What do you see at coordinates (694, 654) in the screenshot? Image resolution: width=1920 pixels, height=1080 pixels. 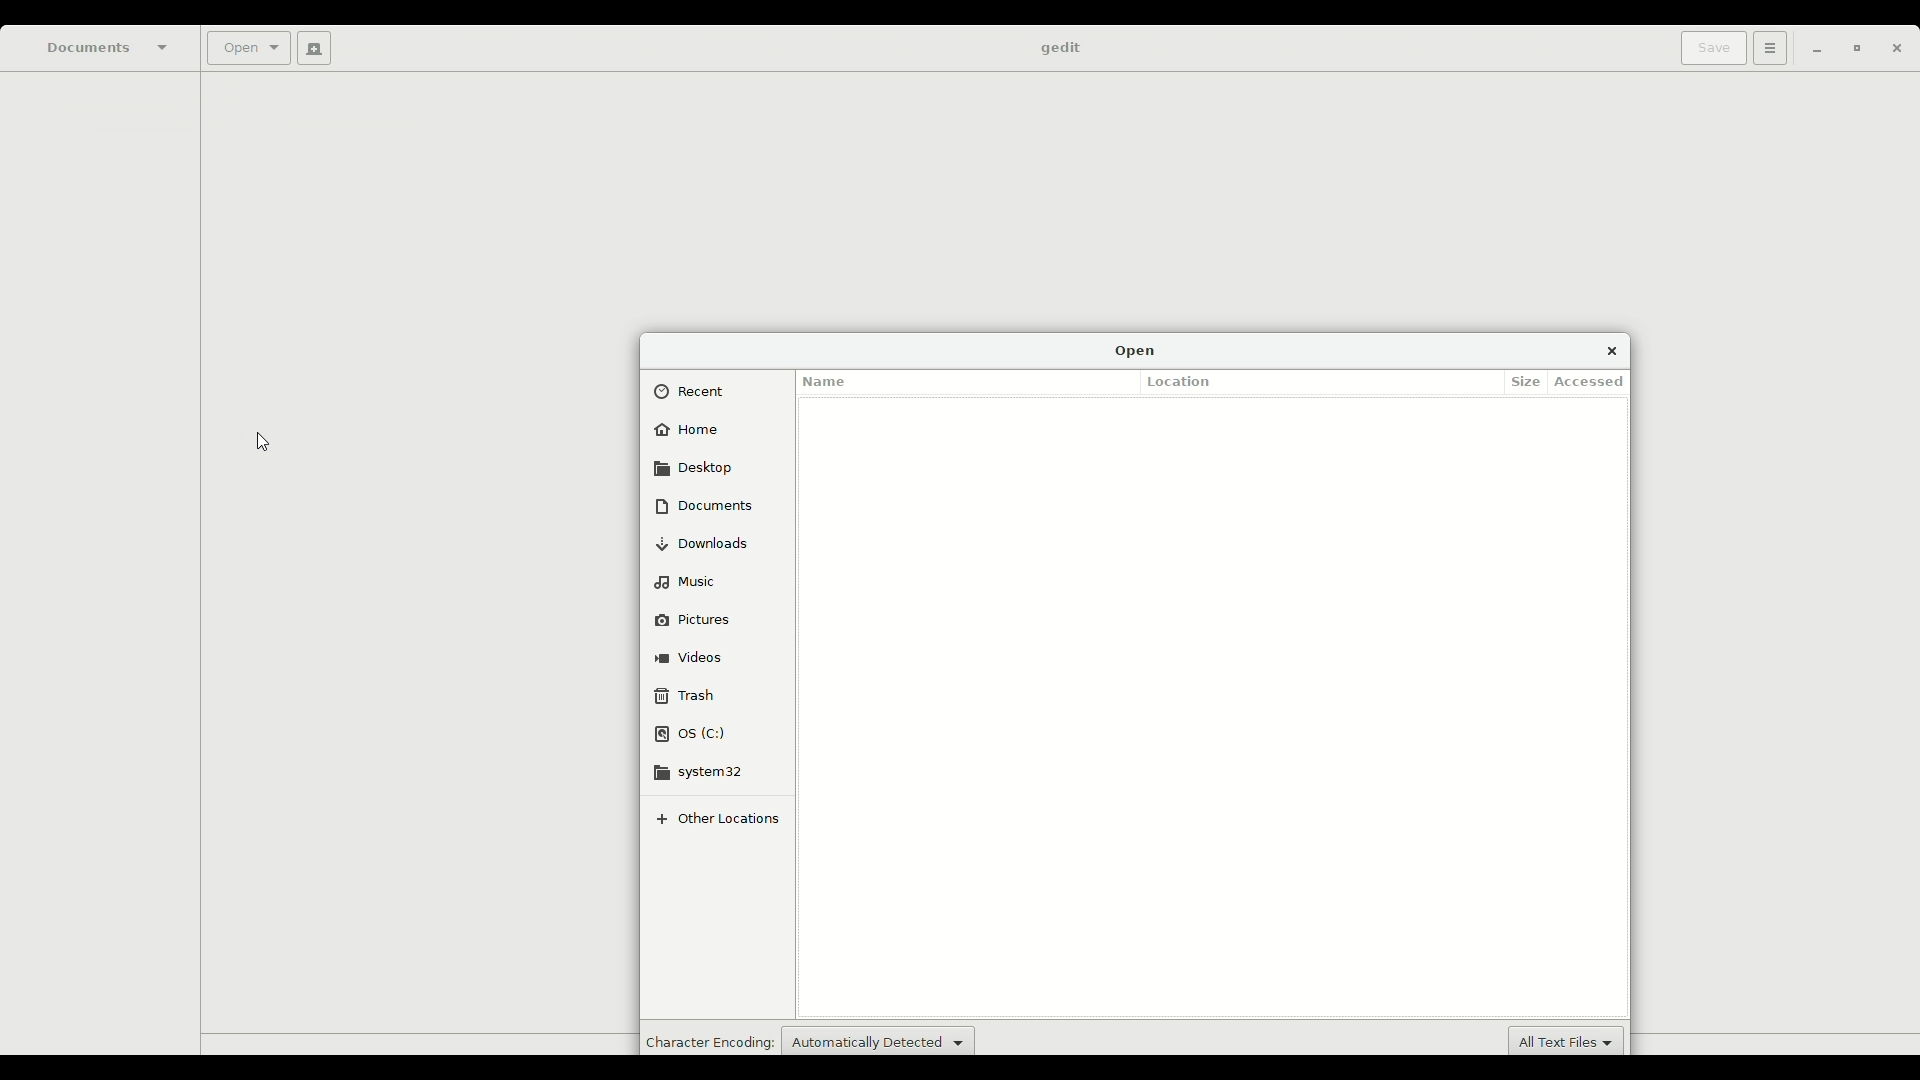 I see `Videos` at bounding box center [694, 654].